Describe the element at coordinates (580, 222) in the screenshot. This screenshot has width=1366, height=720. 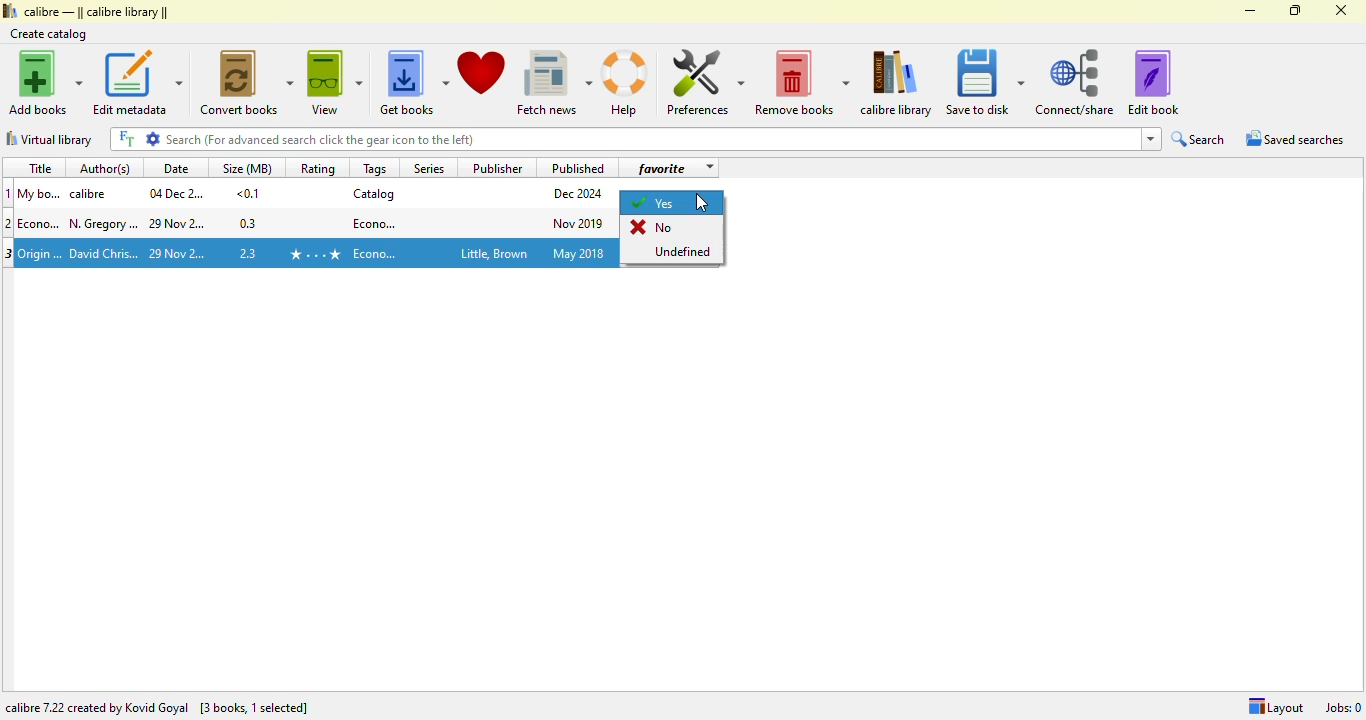
I see `publish date` at that location.